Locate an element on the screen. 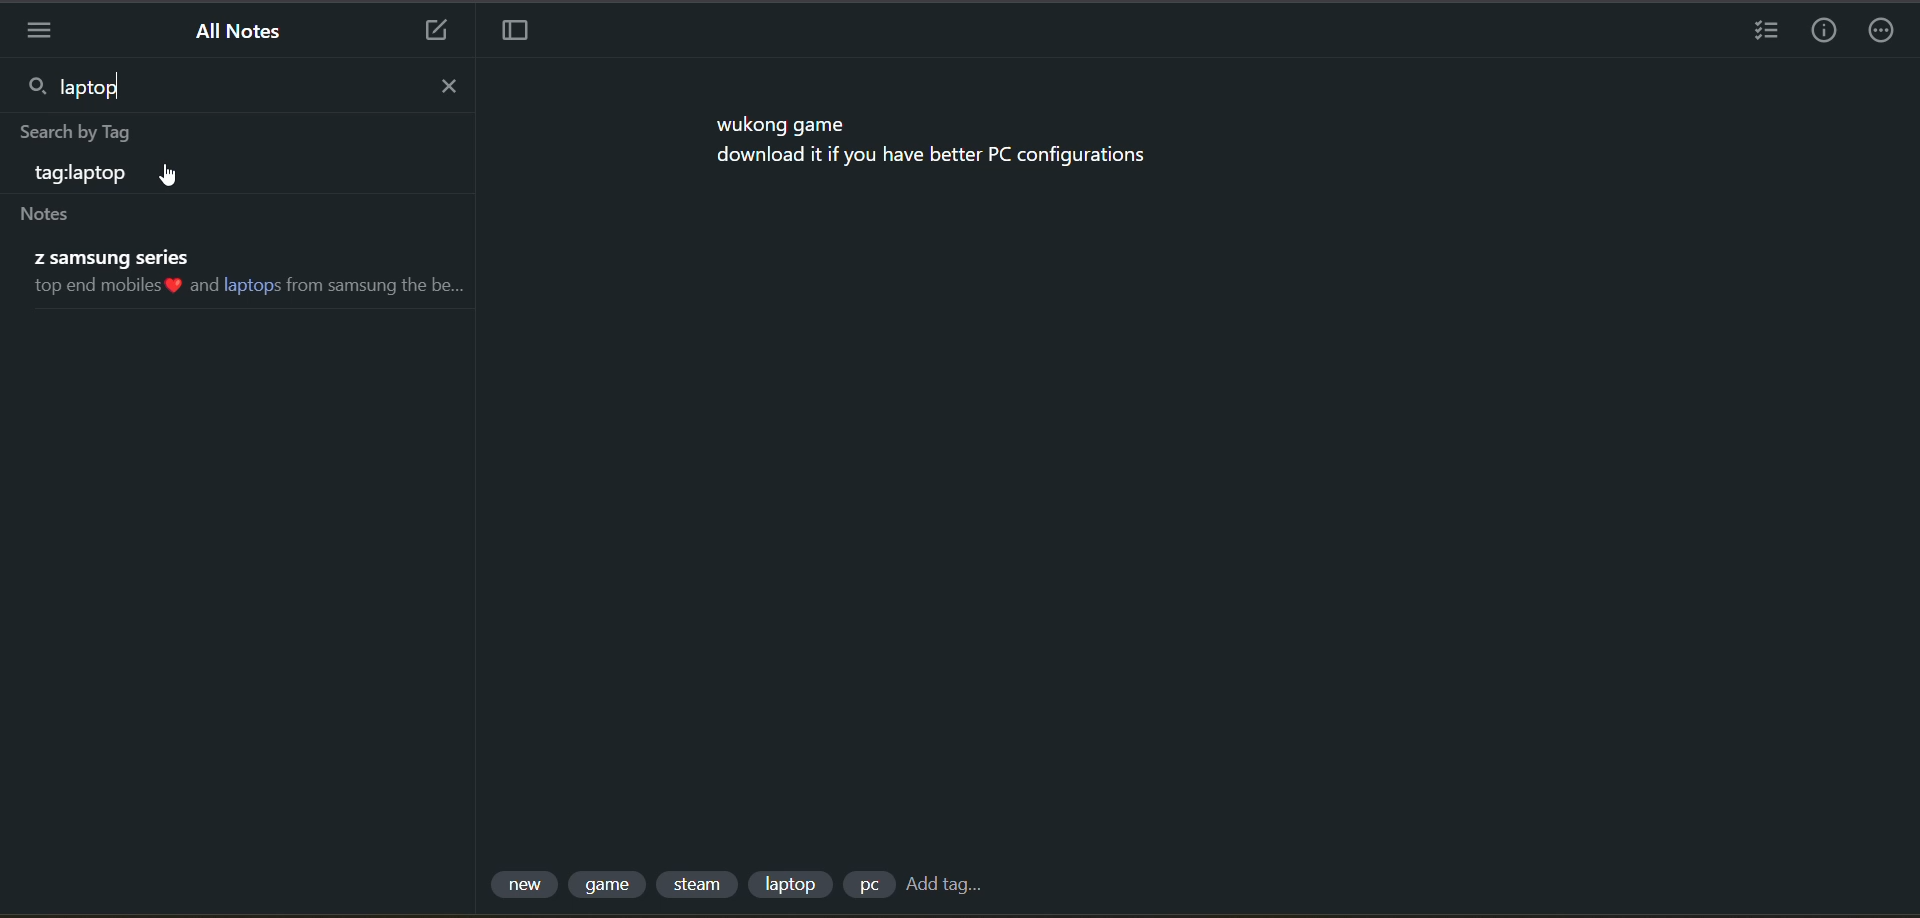 The width and height of the screenshot is (1920, 918). cursor is located at coordinates (172, 173).